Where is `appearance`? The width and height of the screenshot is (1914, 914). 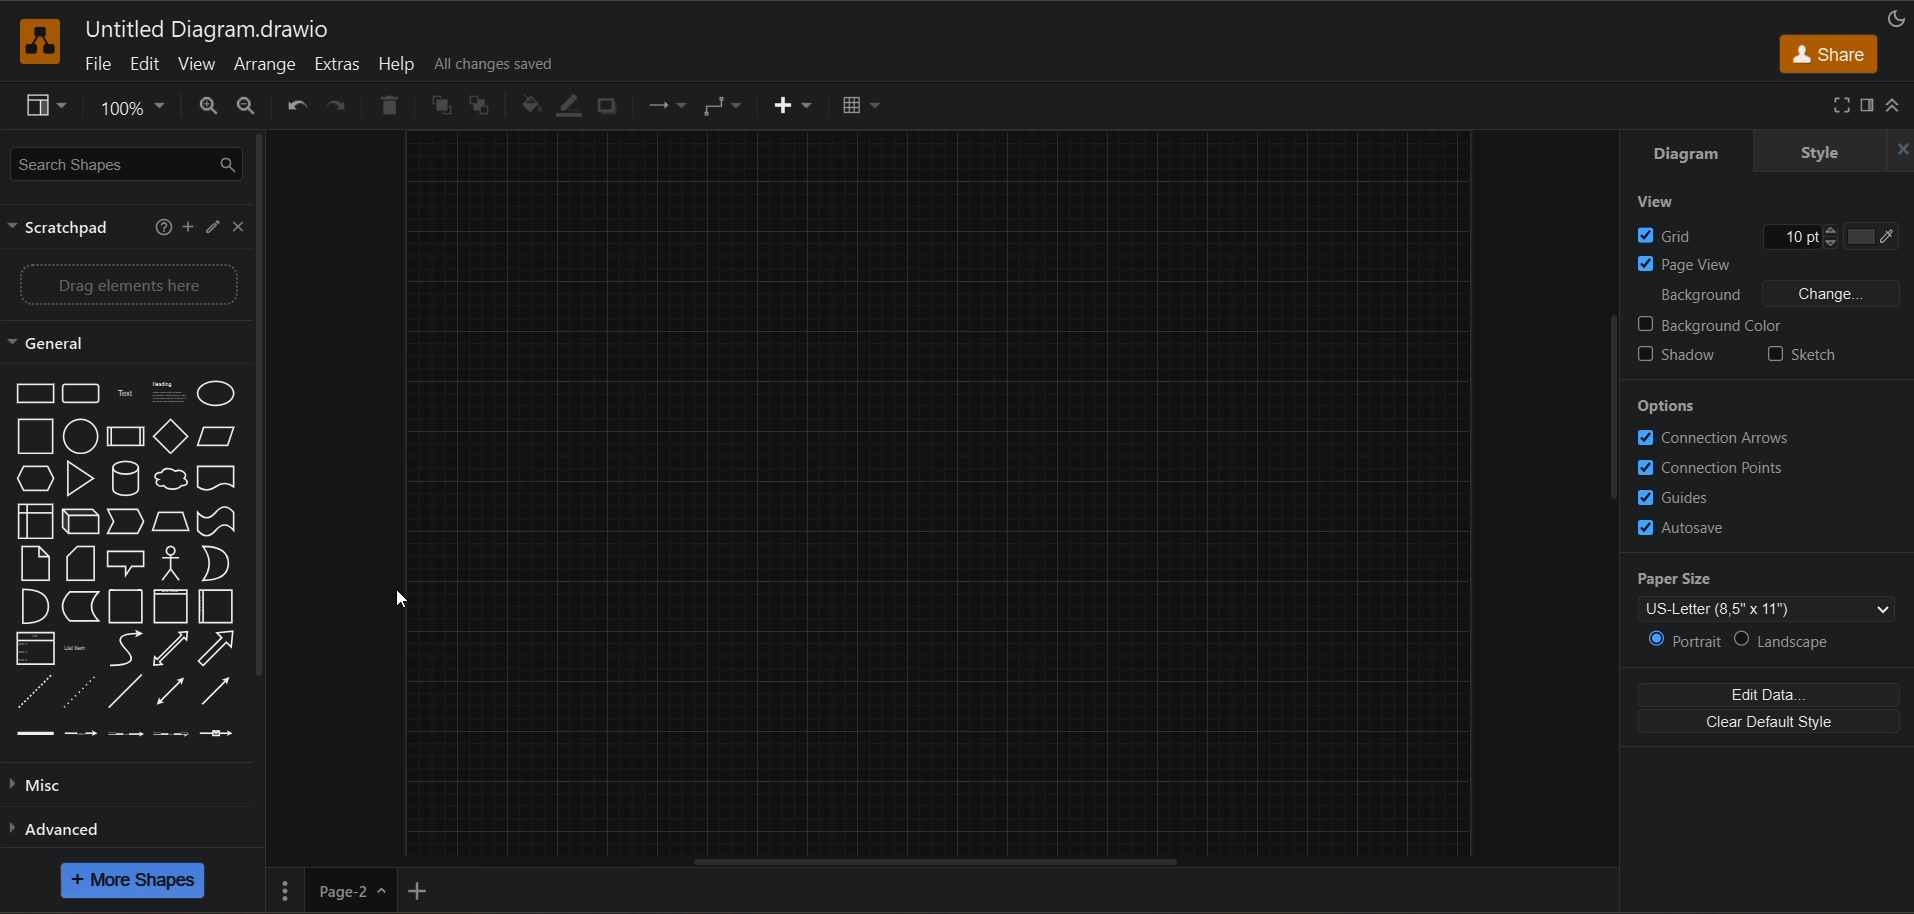
appearance is located at coordinates (1900, 18).